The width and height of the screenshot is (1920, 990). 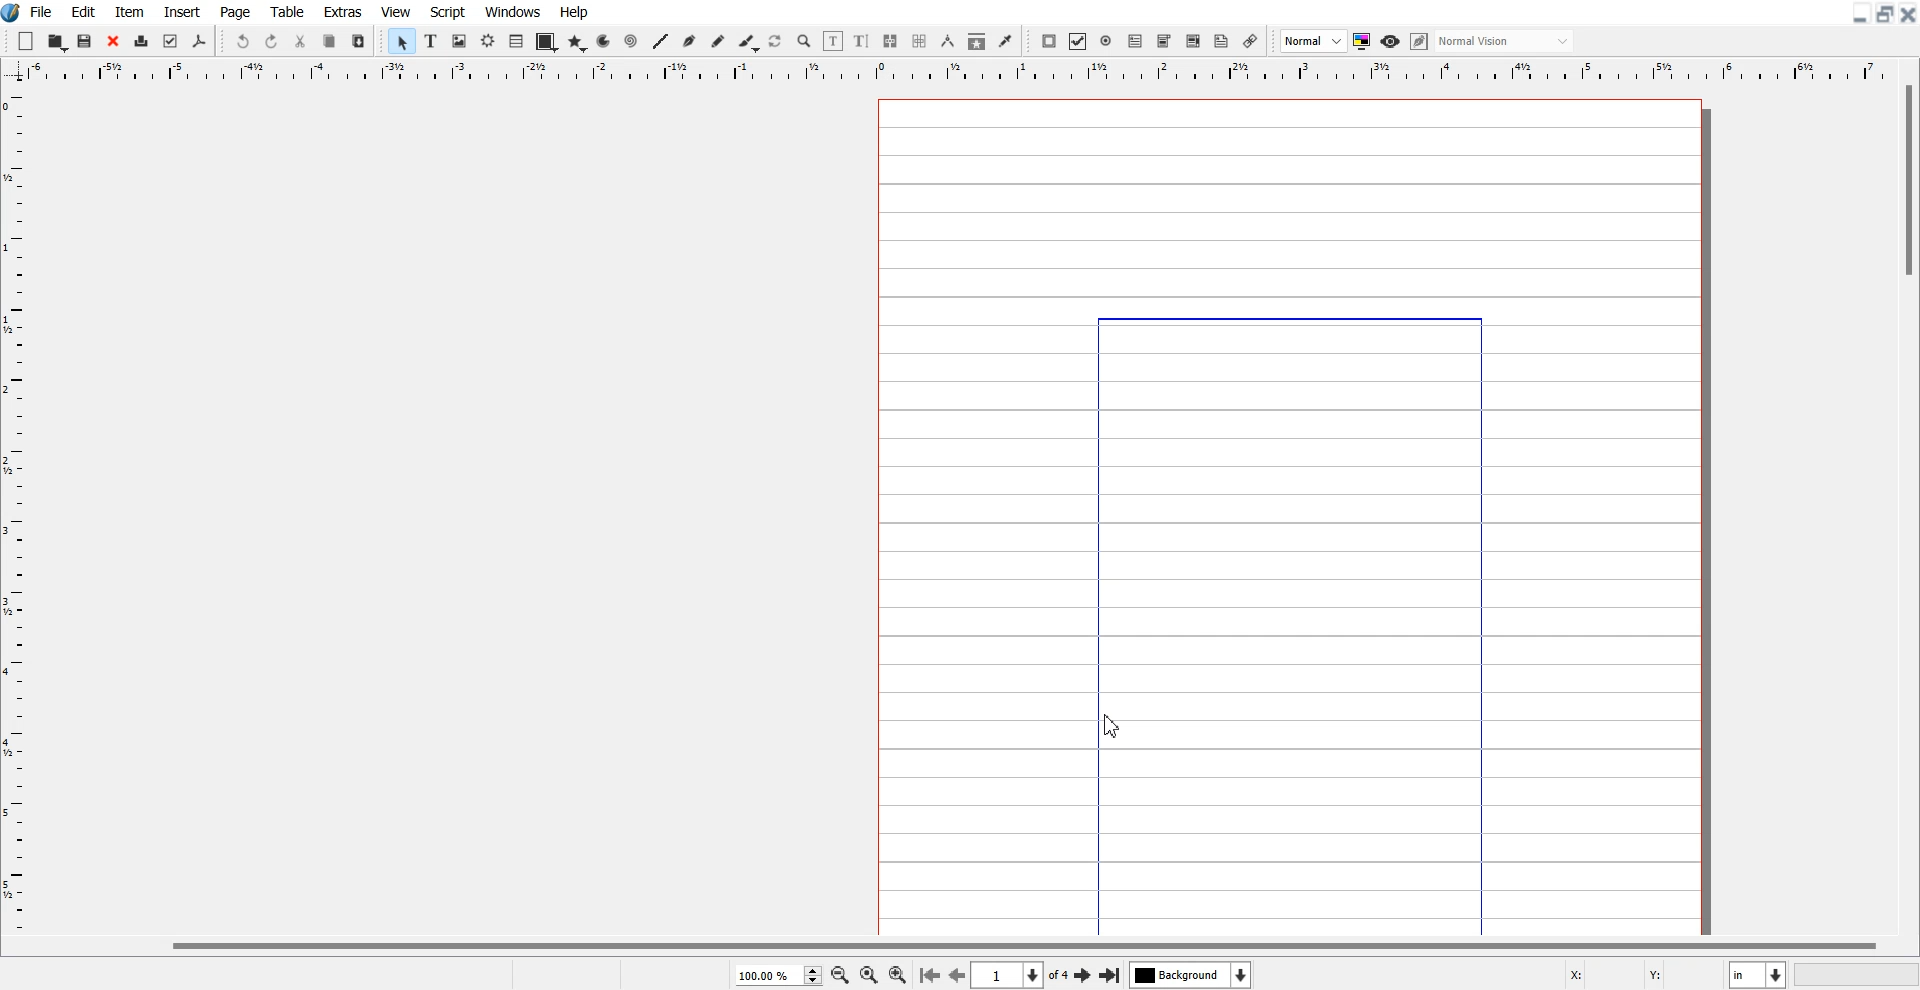 What do you see at coordinates (1221, 42) in the screenshot?
I see `Text Annotation` at bounding box center [1221, 42].